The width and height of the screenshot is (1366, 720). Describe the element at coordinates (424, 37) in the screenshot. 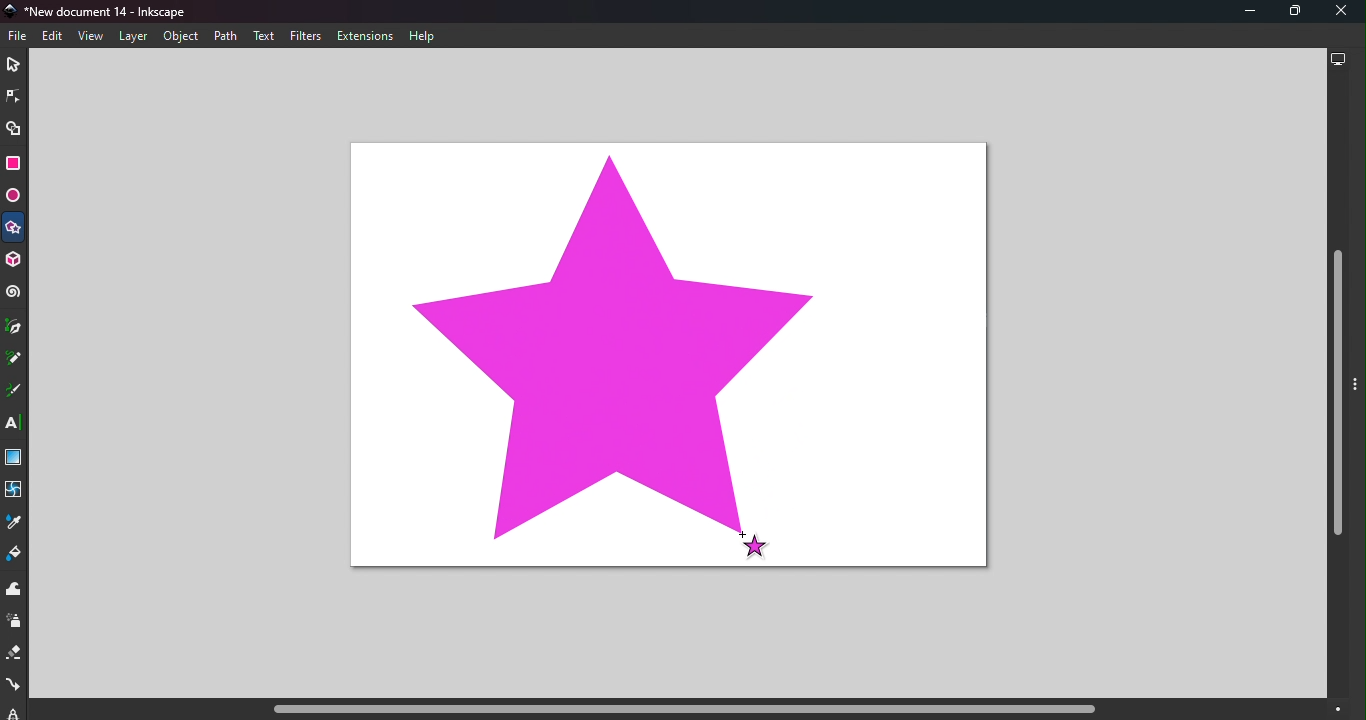

I see `Help` at that location.